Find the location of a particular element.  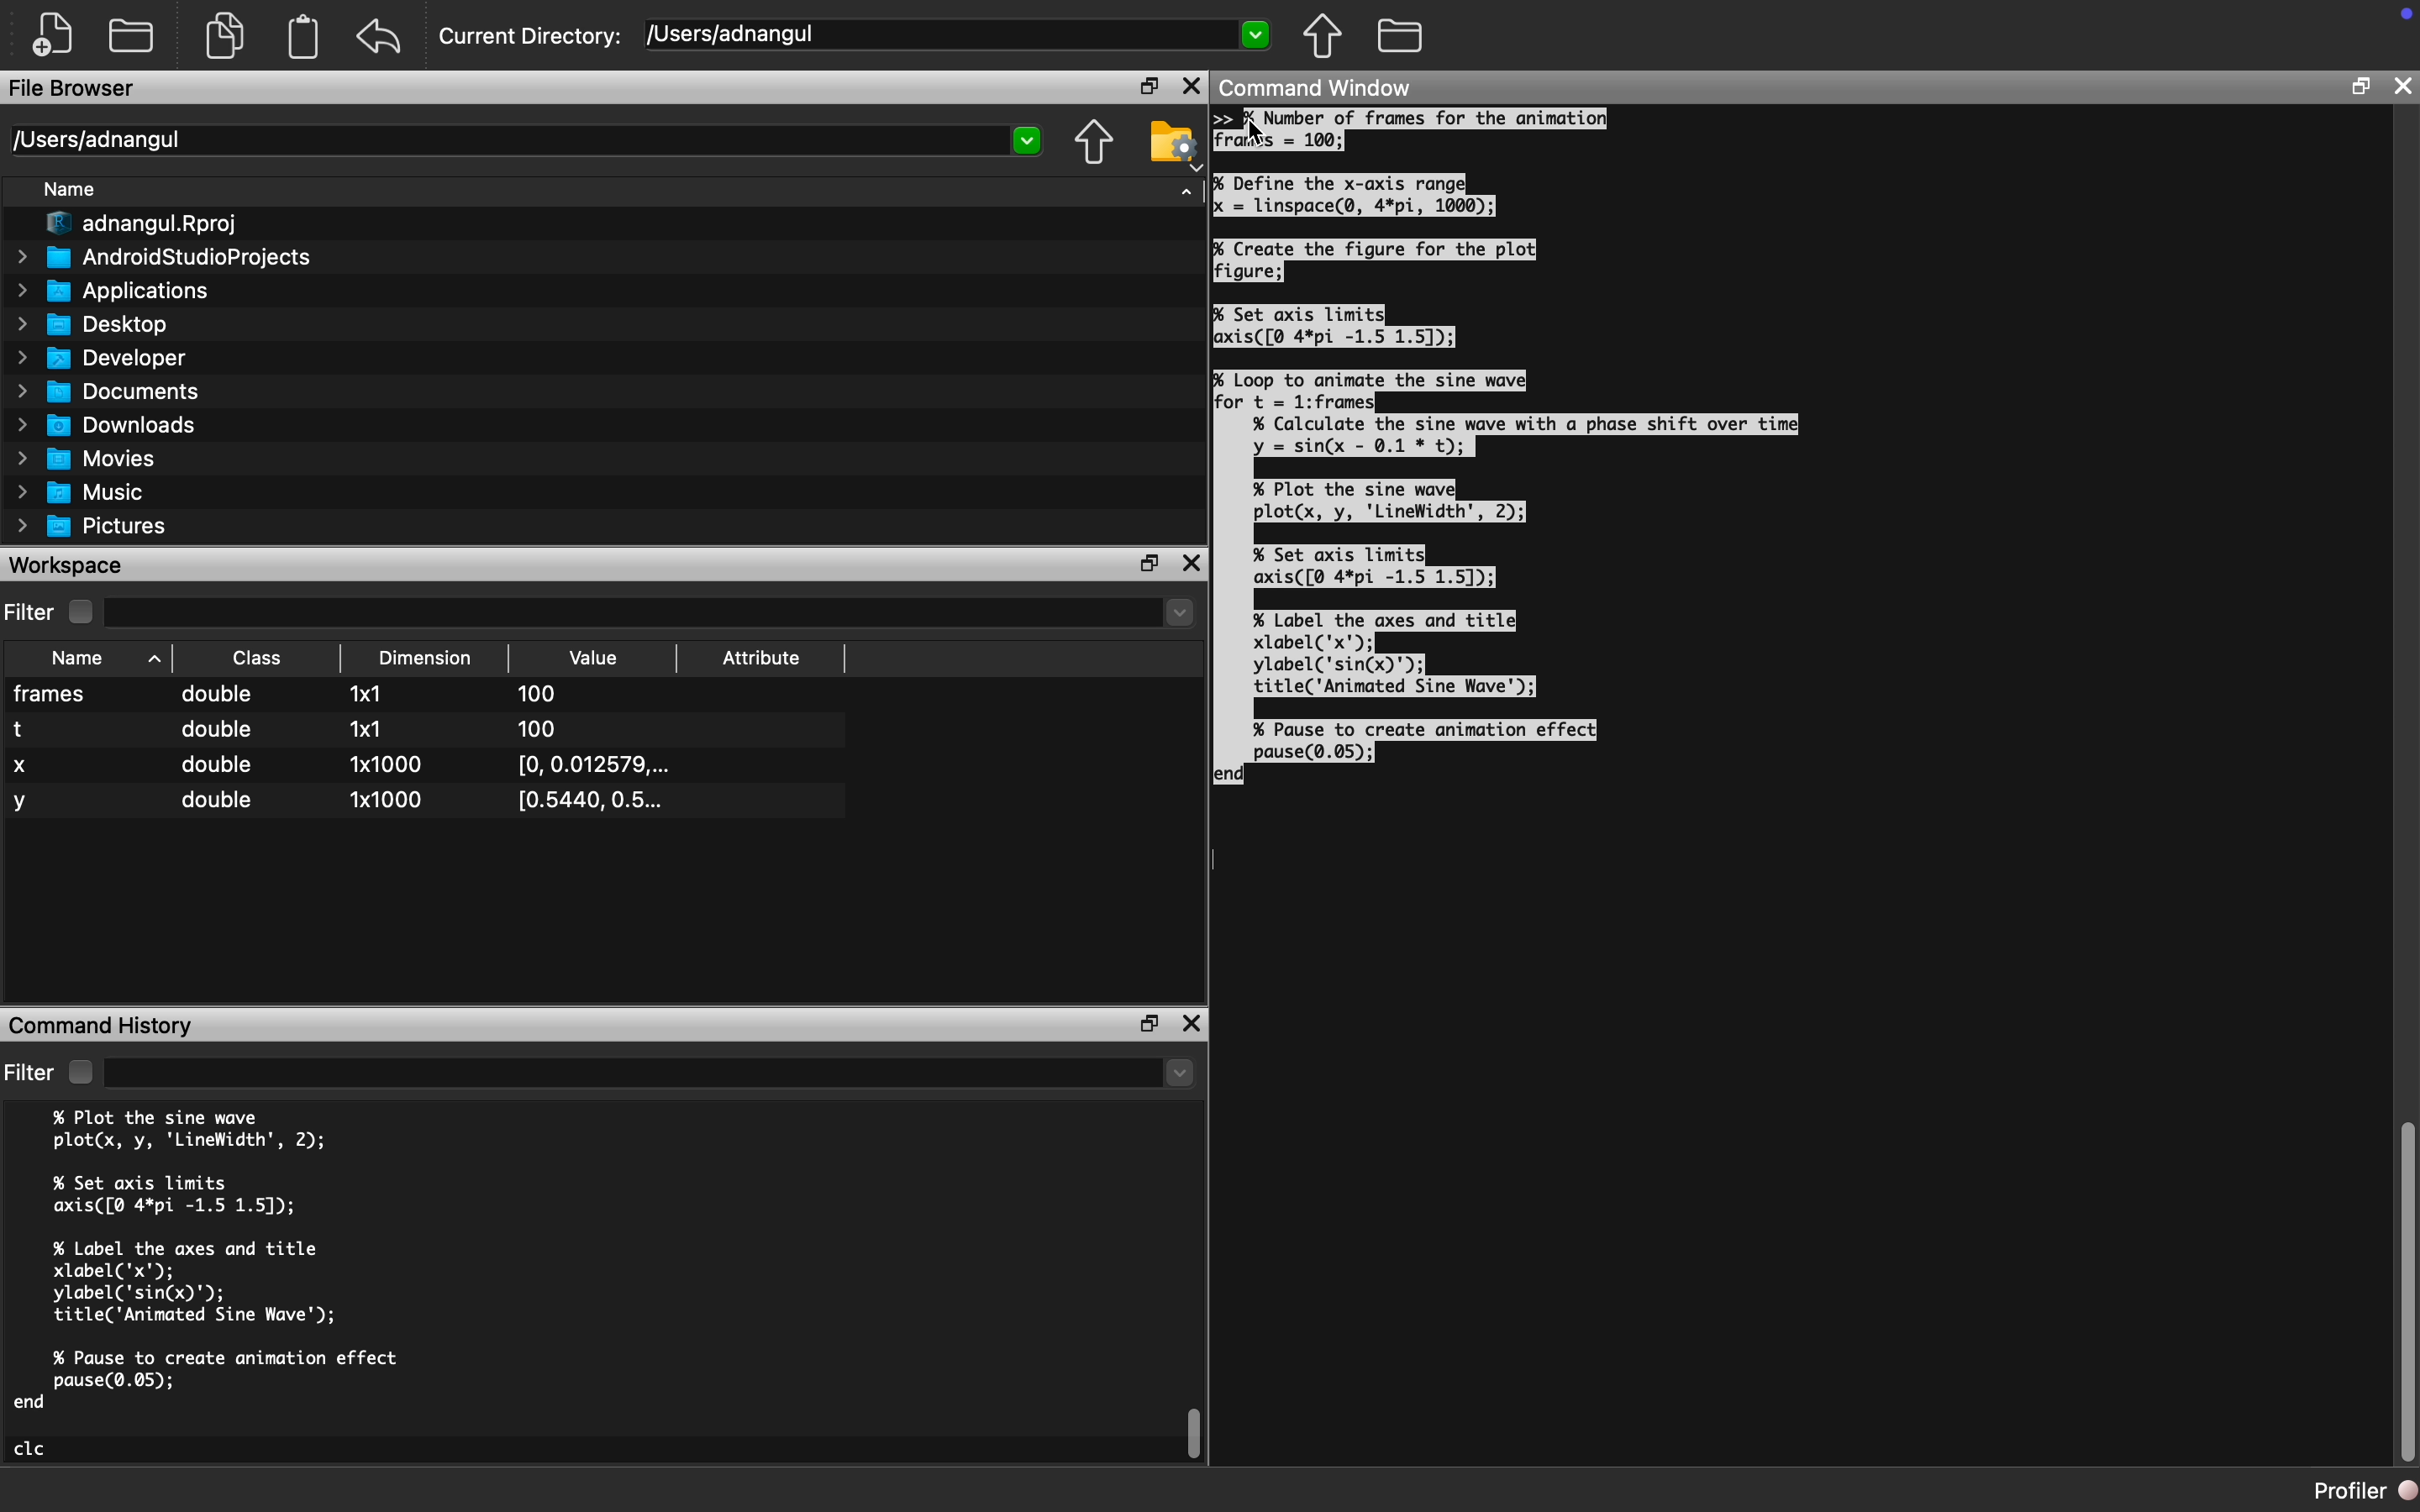

X double 1x1000 [0, 0.012579,... is located at coordinates (347, 768).